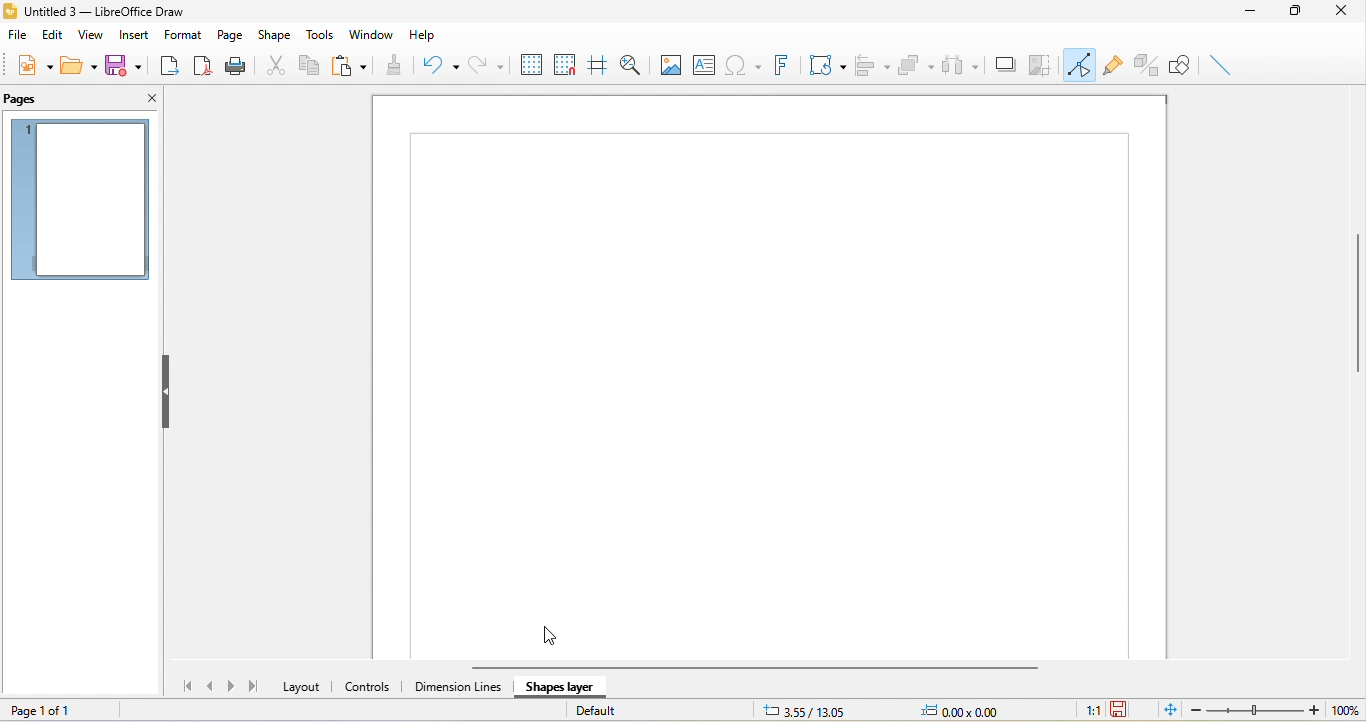  Describe the element at coordinates (565, 64) in the screenshot. I see `snap to grid` at that location.